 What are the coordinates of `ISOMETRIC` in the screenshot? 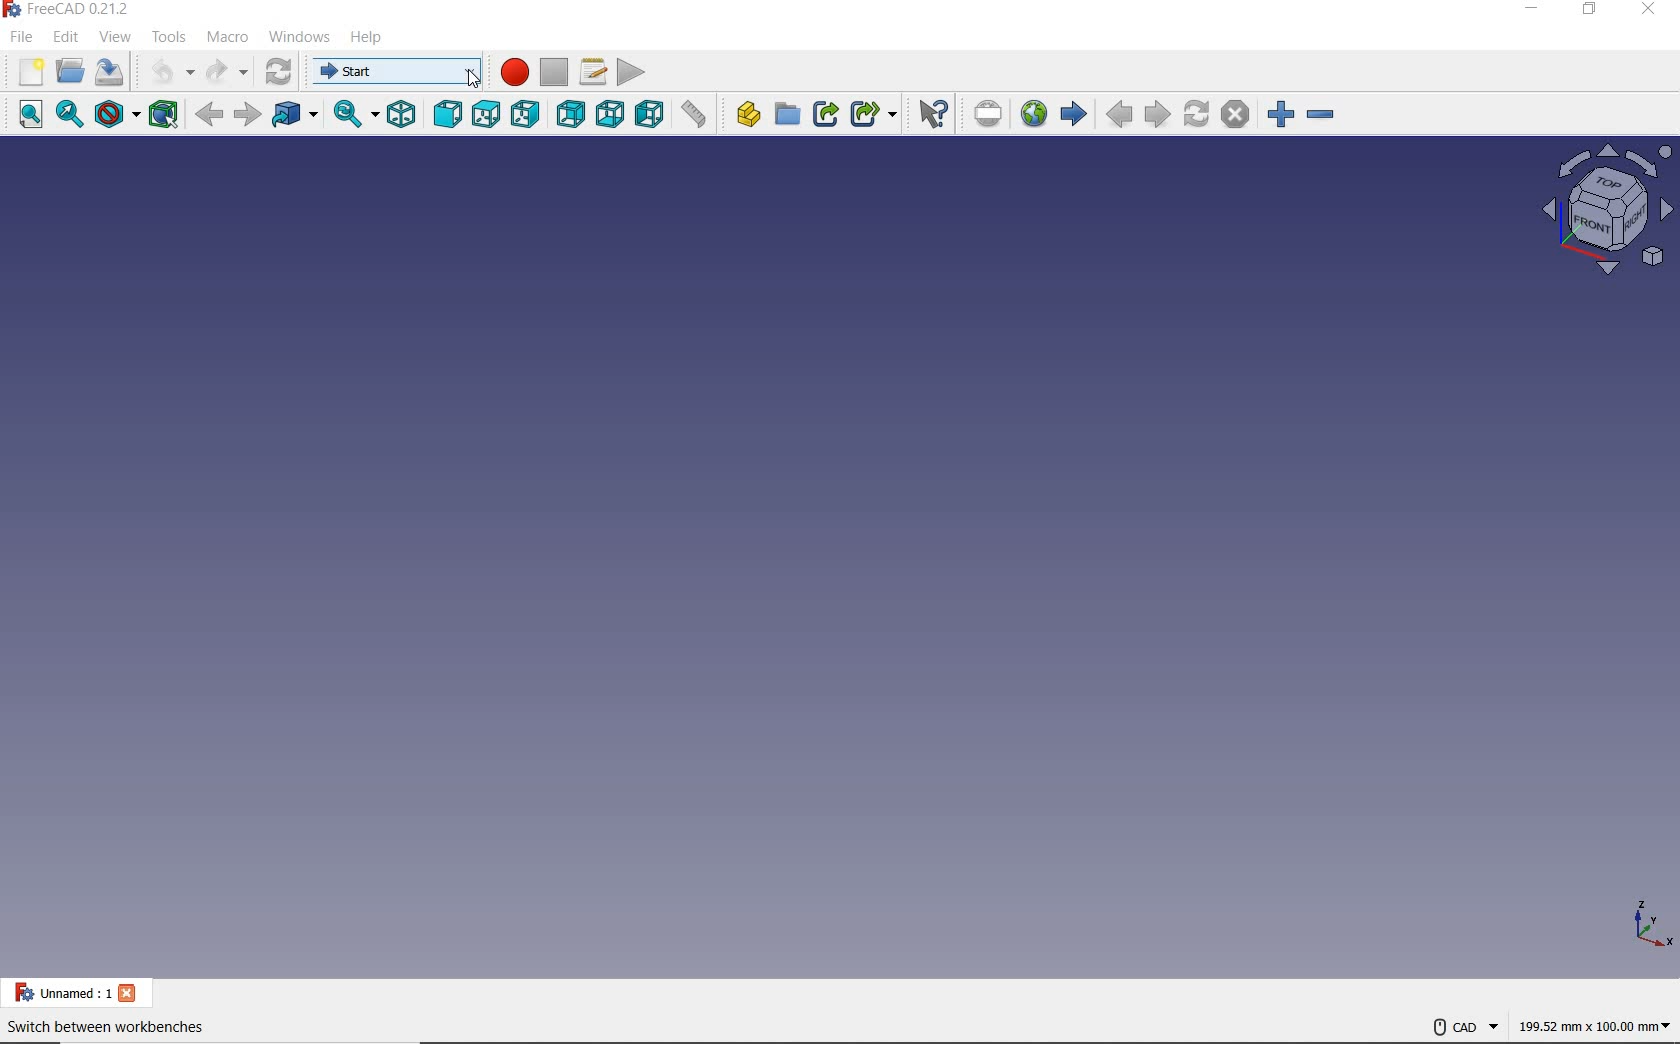 It's located at (401, 111).